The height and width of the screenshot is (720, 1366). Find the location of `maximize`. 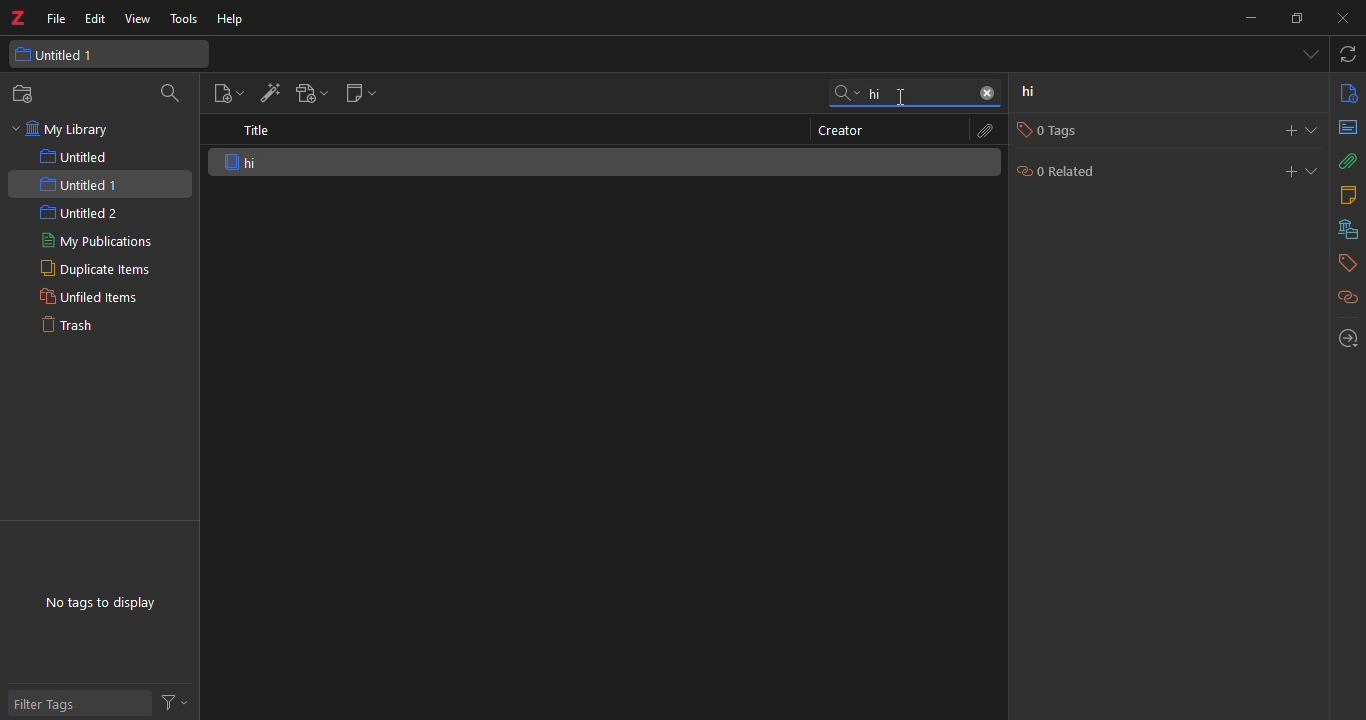

maximize is located at coordinates (1295, 20).